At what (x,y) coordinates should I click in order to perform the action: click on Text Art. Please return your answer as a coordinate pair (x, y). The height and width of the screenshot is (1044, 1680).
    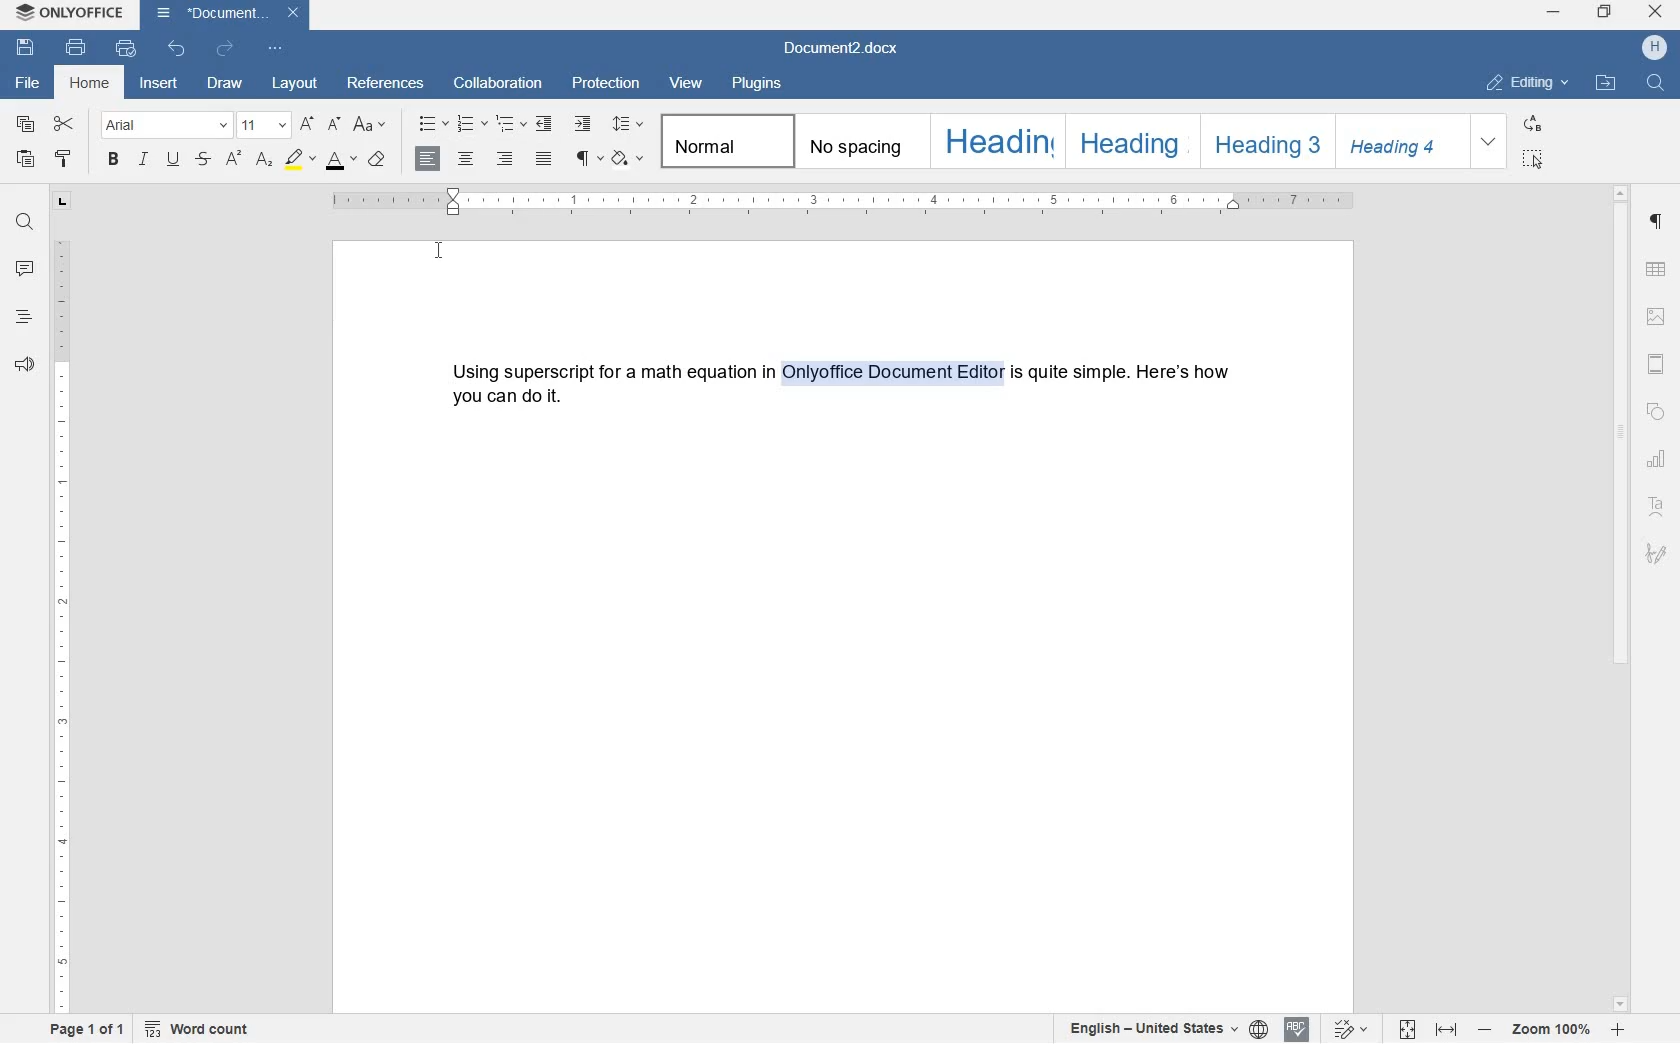
    Looking at the image, I should click on (1657, 507).